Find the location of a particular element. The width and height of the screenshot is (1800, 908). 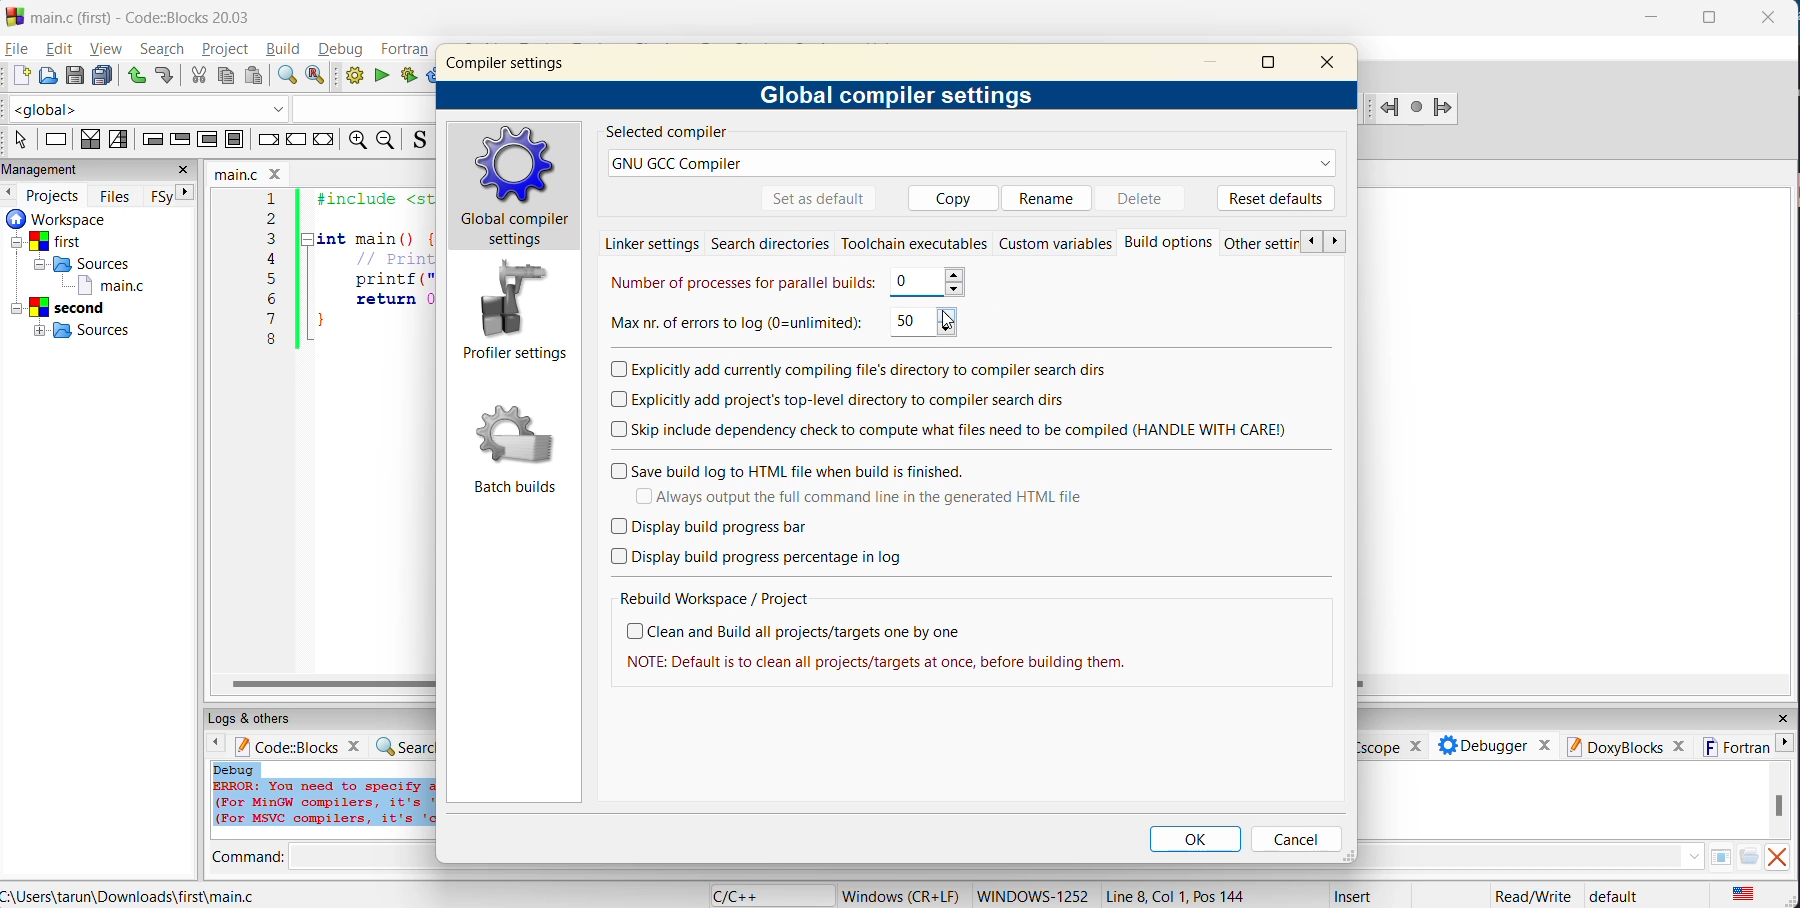

selected compiler is located at coordinates (673, 134).